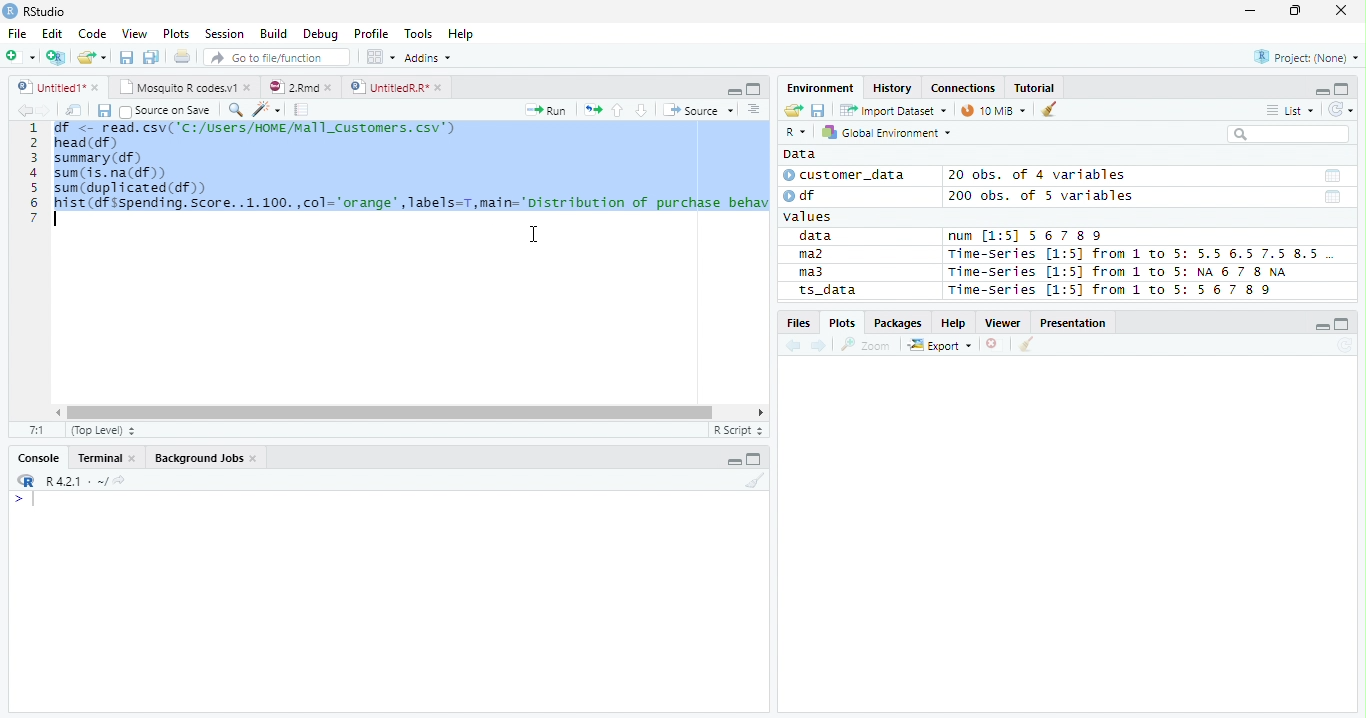  Describe the element at coordinates (891, 110) in the screenshot. I see `Import Dataset` at that location.